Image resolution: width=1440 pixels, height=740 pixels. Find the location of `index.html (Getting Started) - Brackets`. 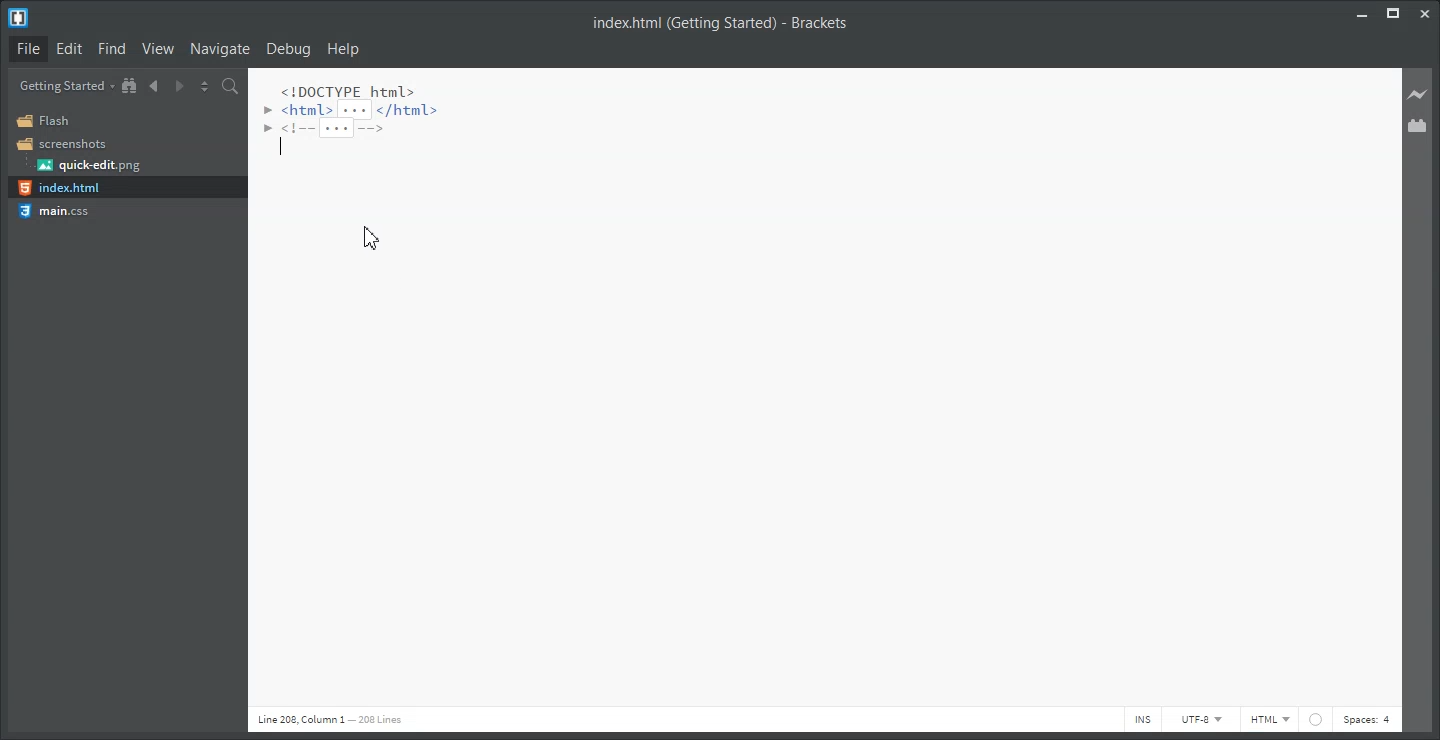

index.html (Getting Started) - Brackets is located at coordinates (713, 24).